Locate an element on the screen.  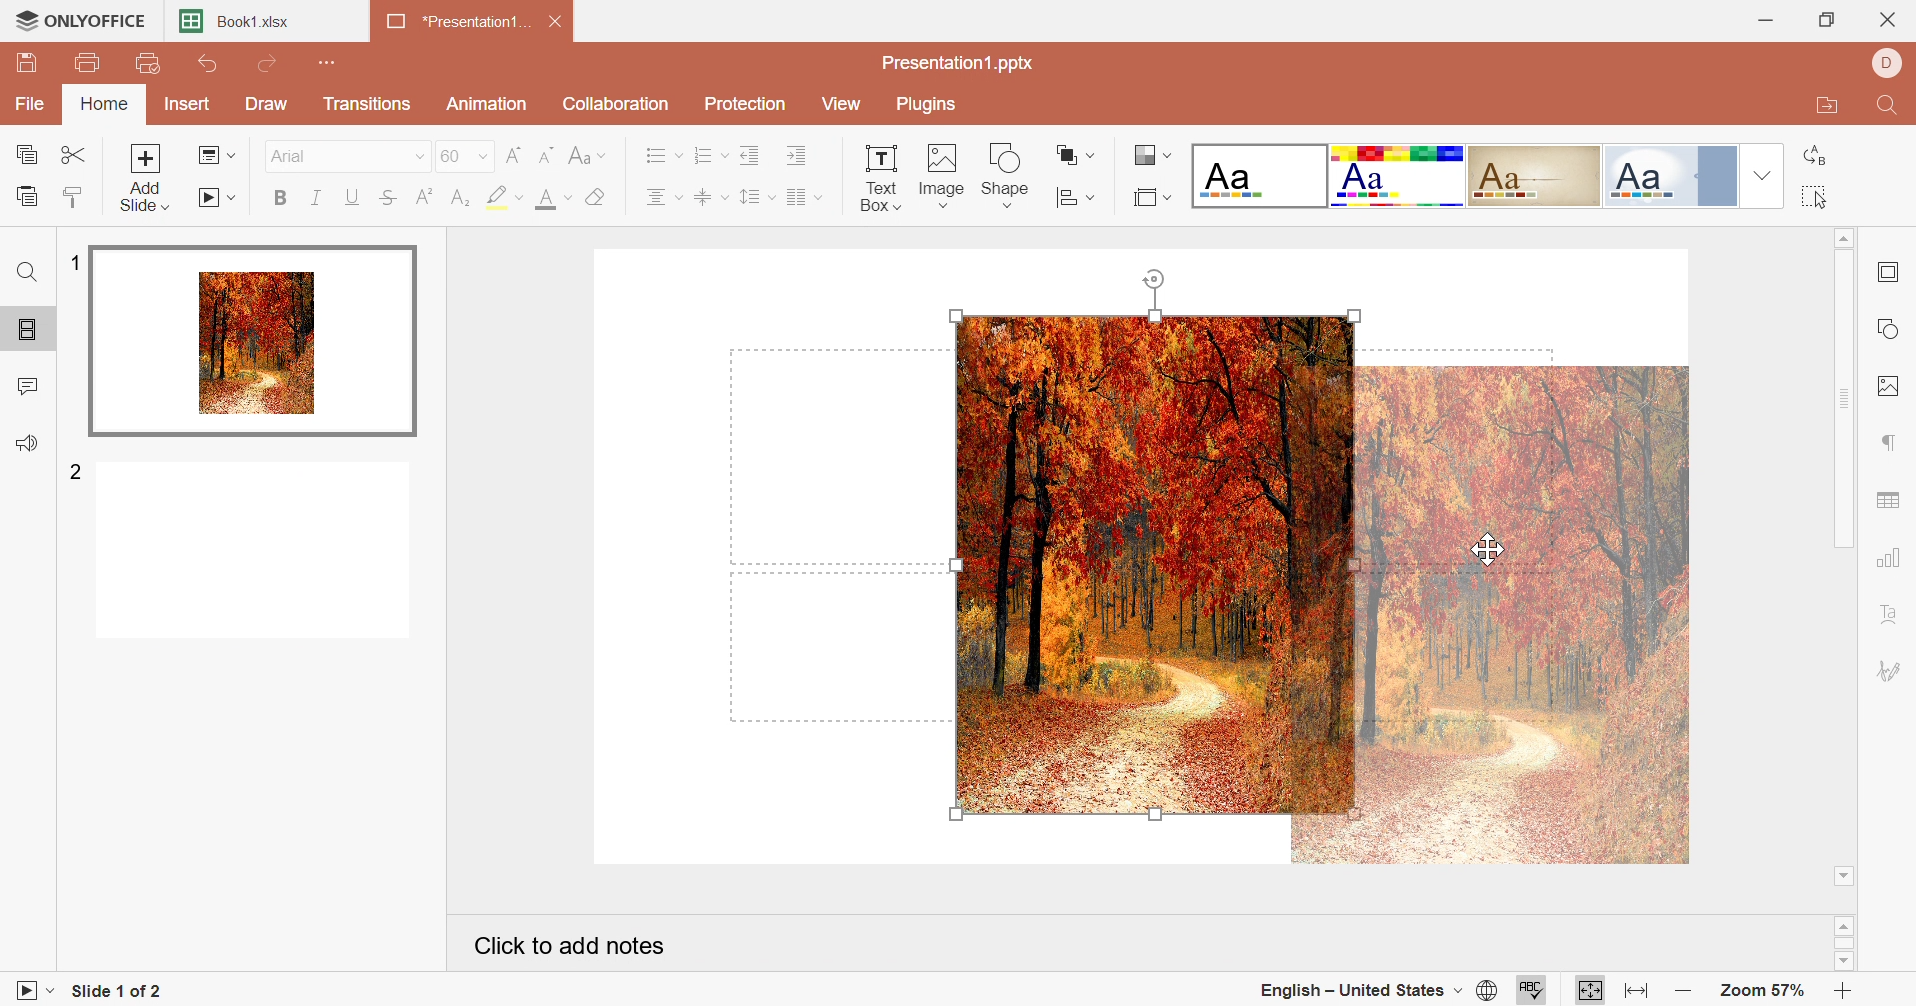
Clear is located at coordinates (598, 200).